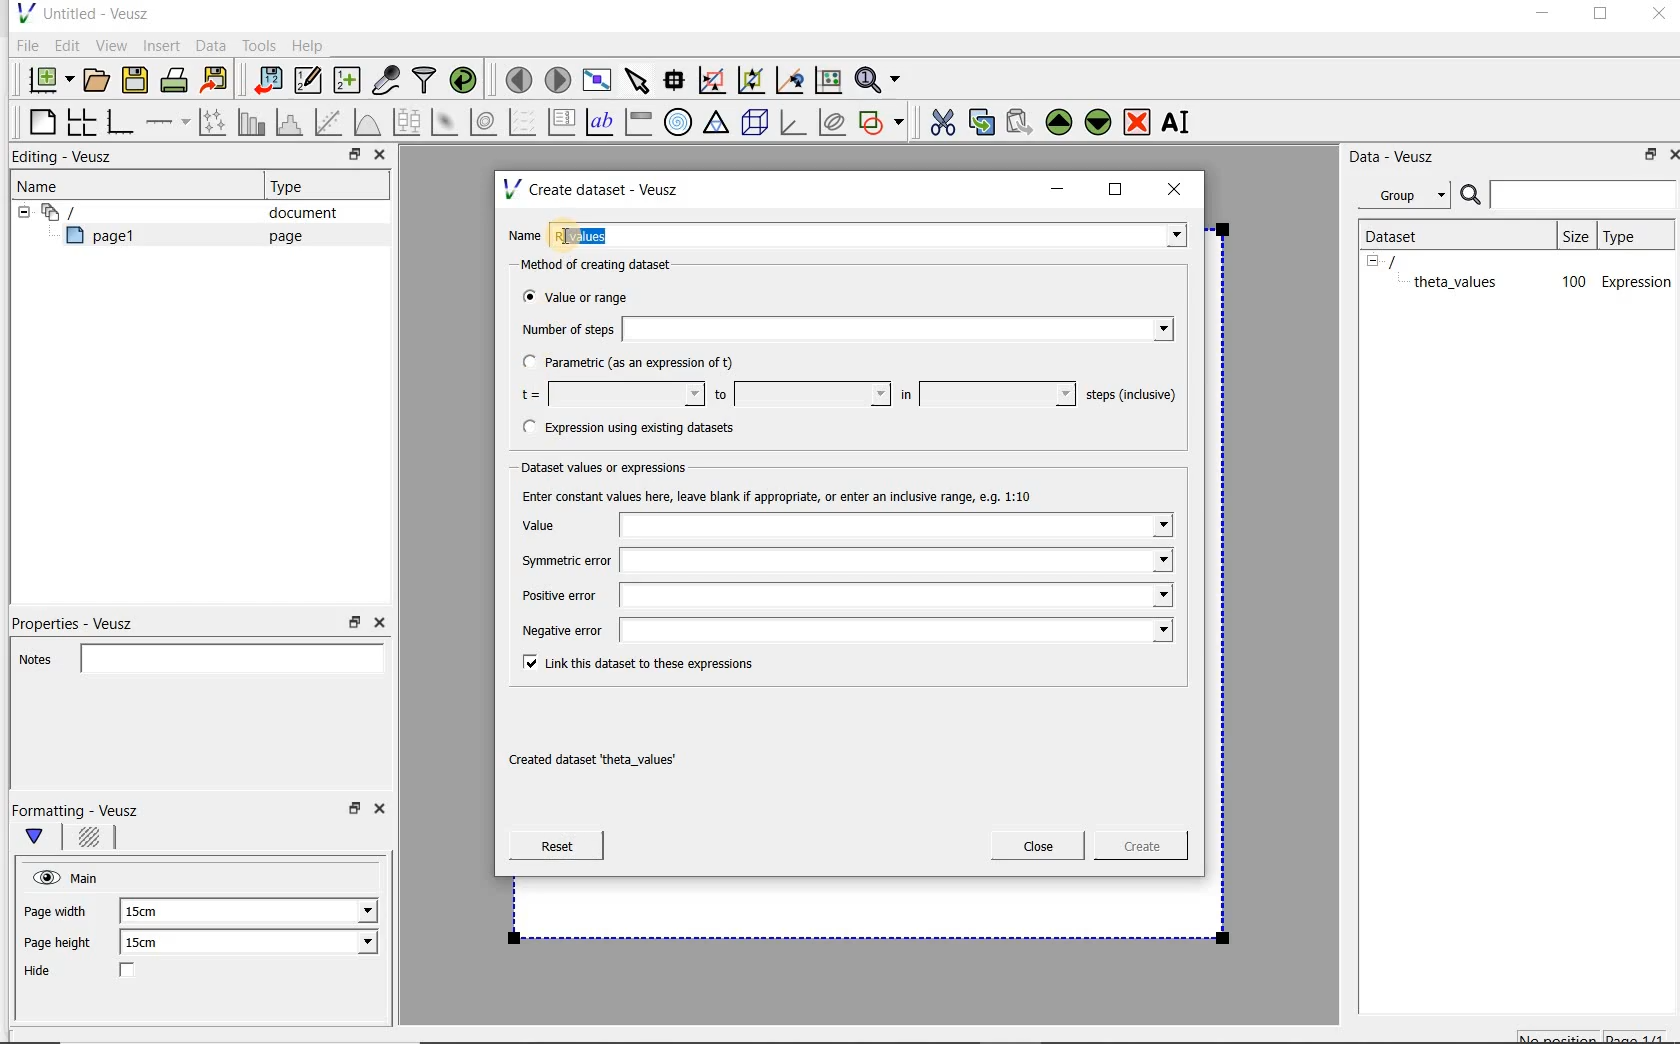 The image size is (1680, 1044). What do you see at coordinates (44, 185) in the screenshot?
I see `Name` at bounding box center [44, 185].